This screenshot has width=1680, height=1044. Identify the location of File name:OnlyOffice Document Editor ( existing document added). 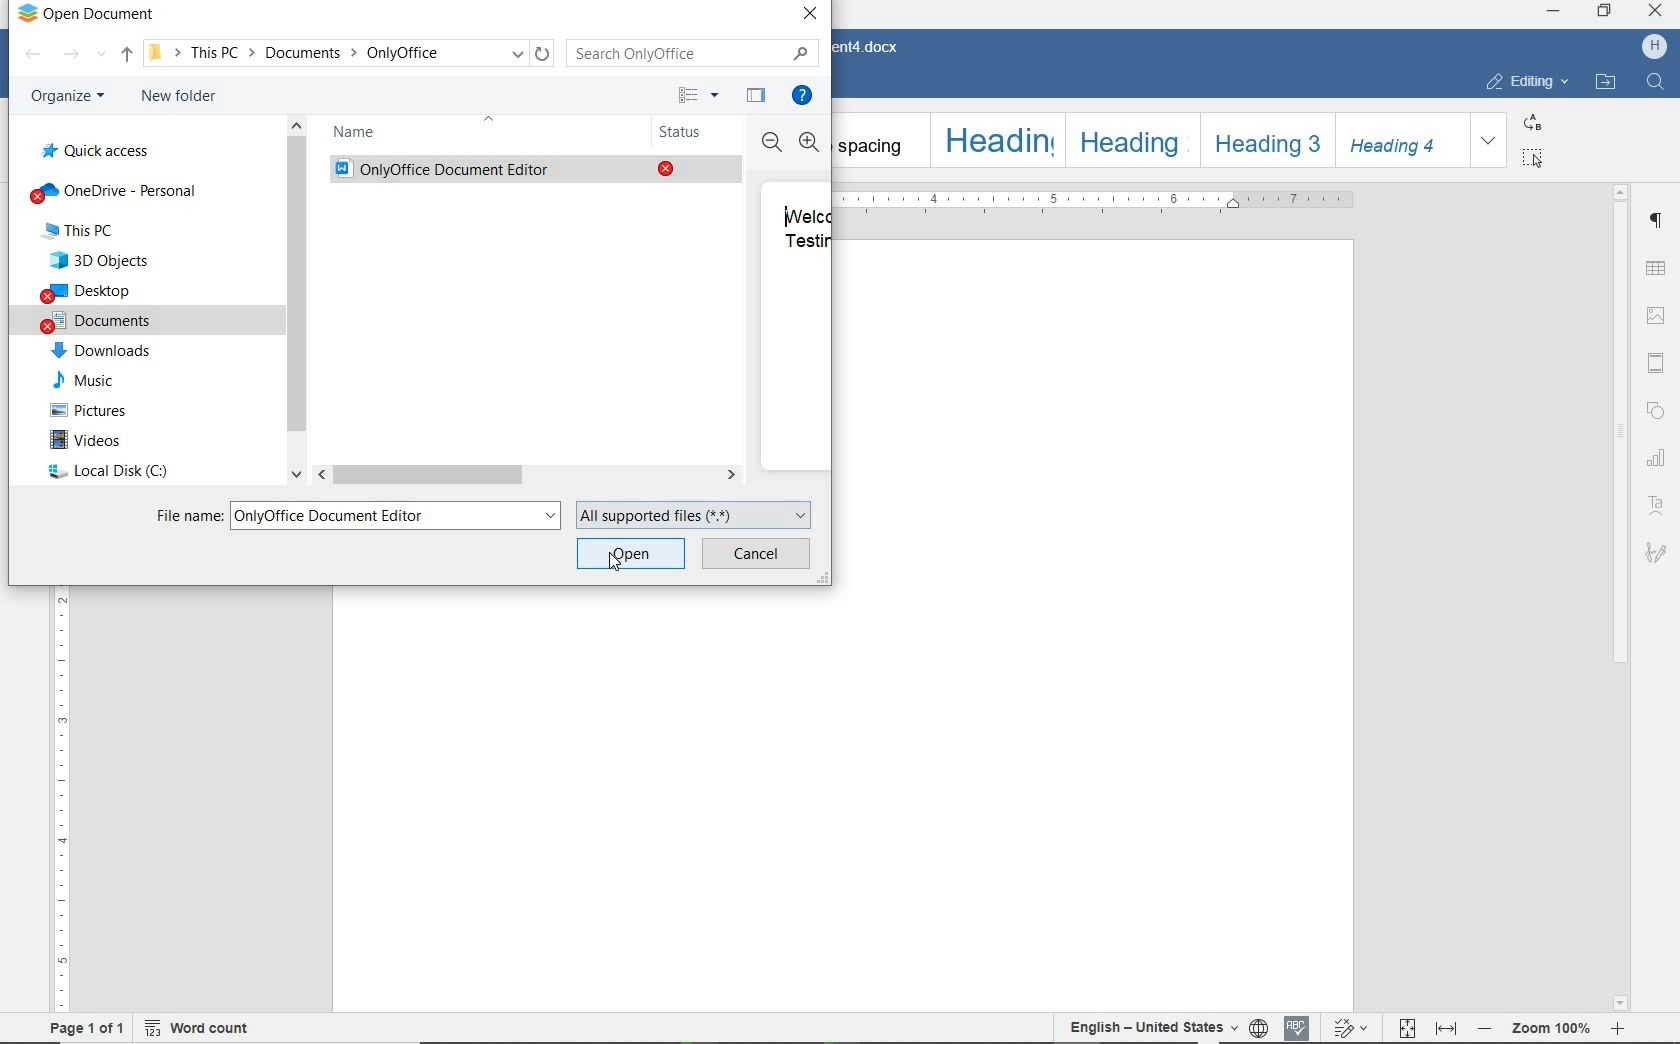
(347, 516).